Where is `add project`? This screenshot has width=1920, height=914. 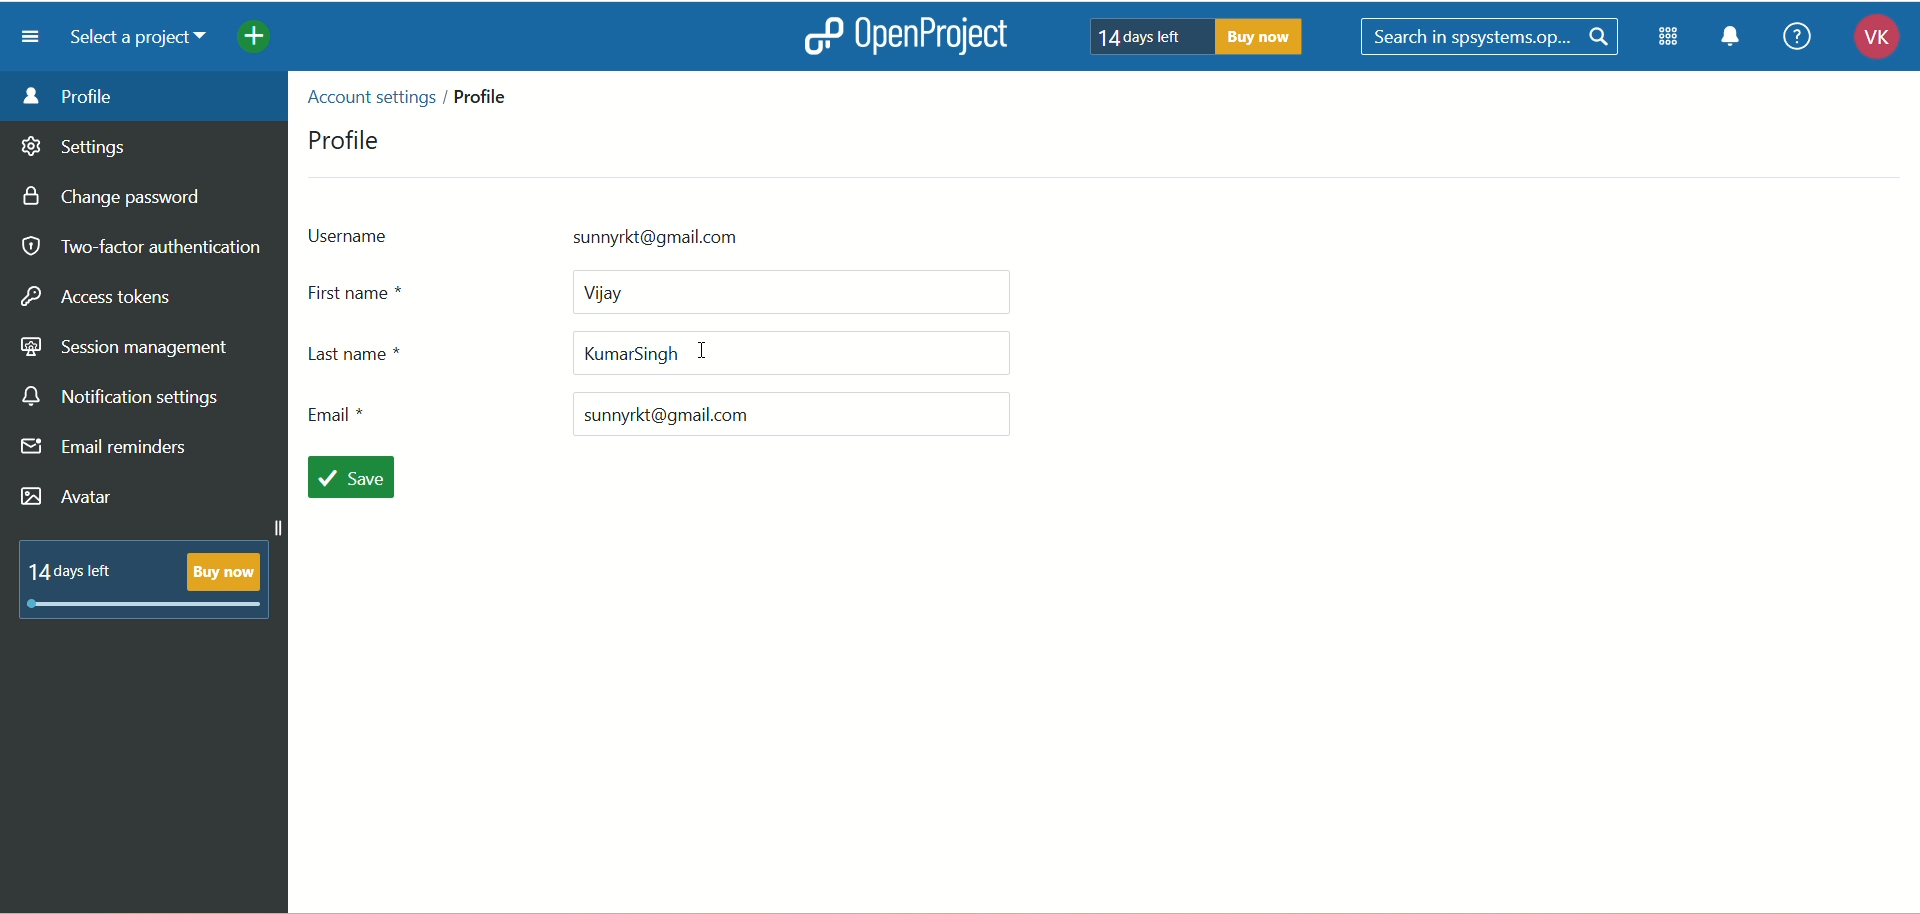 add project is located at coordinates (268, 40).